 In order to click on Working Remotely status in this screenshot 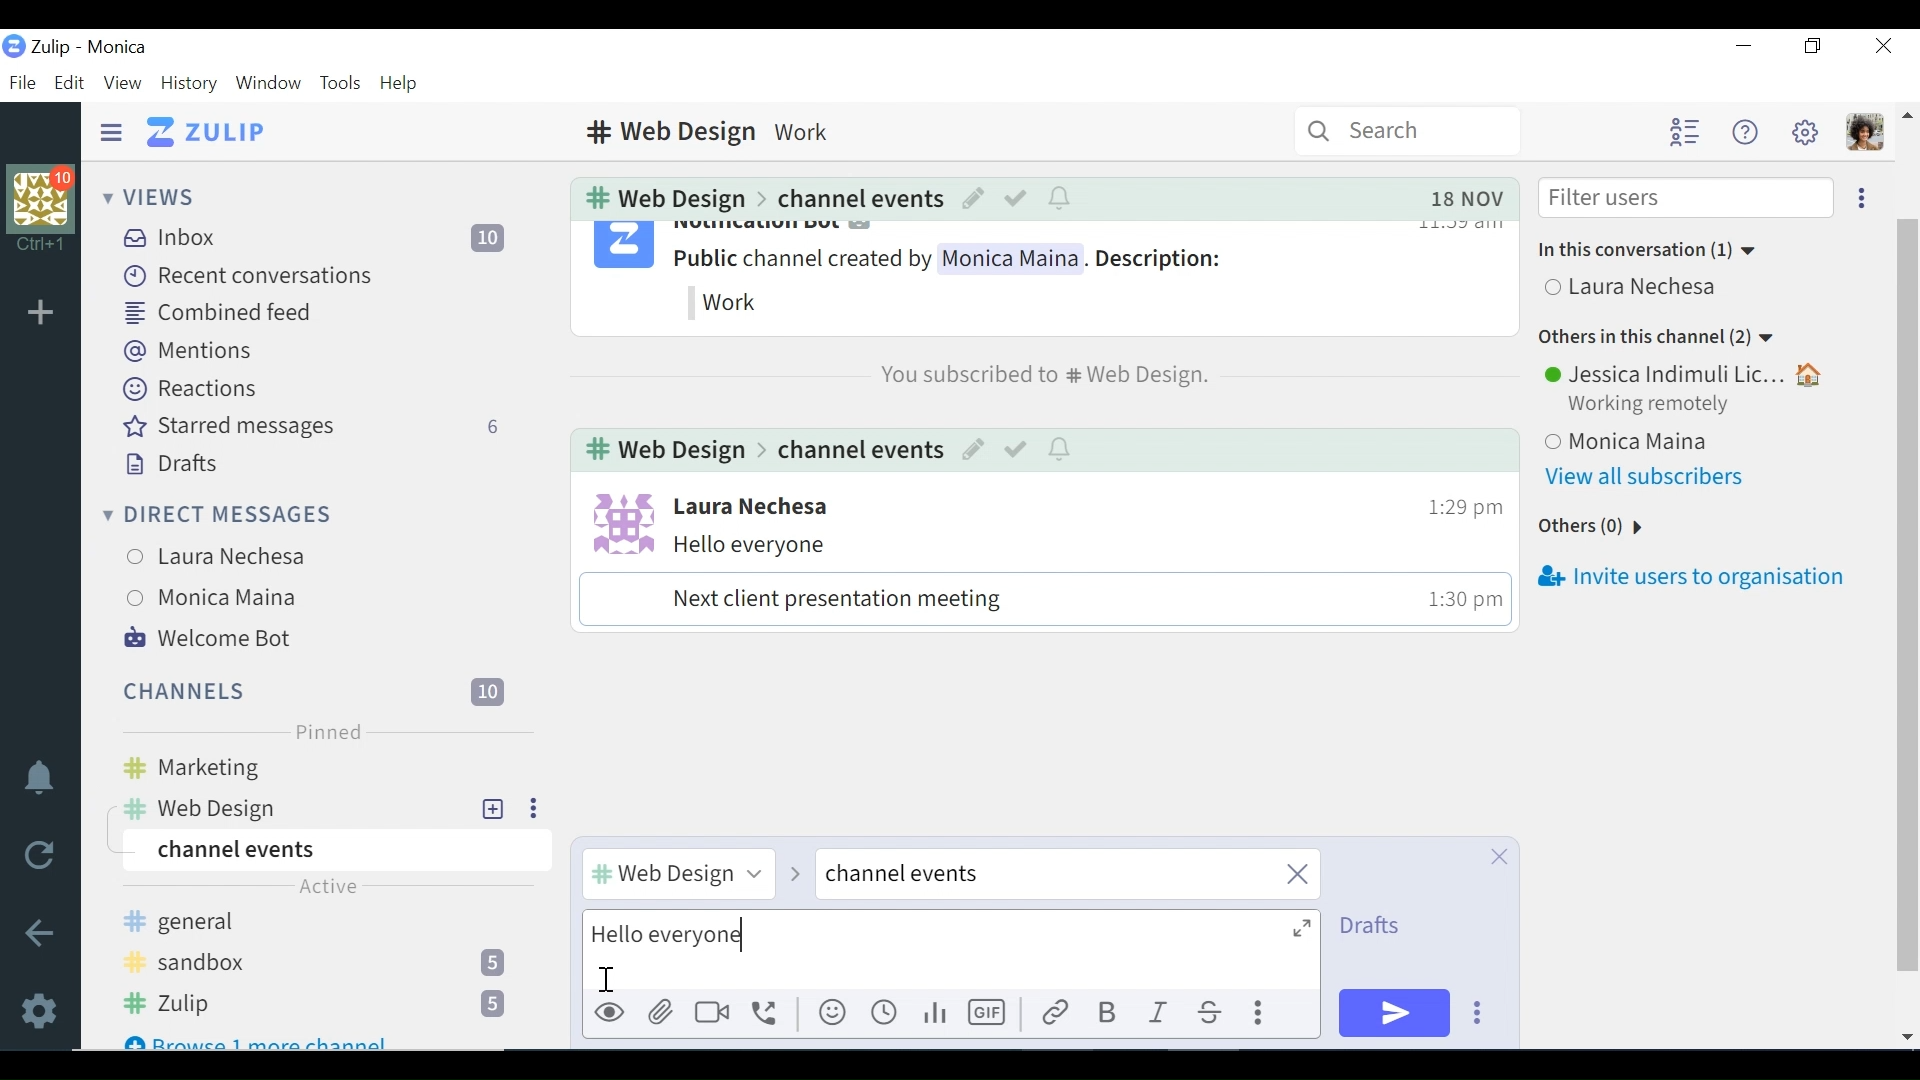, I will do `click(1655, 405)`.